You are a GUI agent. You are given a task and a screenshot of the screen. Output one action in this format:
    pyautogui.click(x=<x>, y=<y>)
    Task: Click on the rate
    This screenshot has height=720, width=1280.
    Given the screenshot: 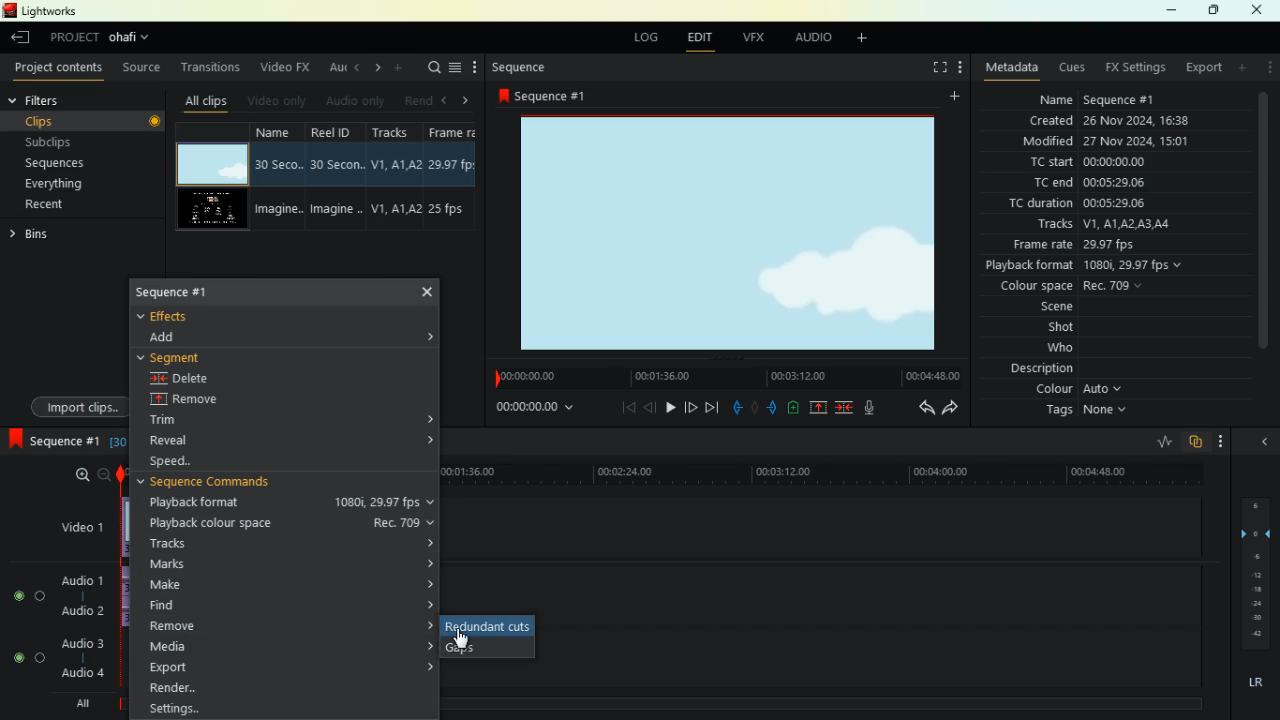 What is the action you would take?
    pyautogui.click(x=1162, y=440)
    